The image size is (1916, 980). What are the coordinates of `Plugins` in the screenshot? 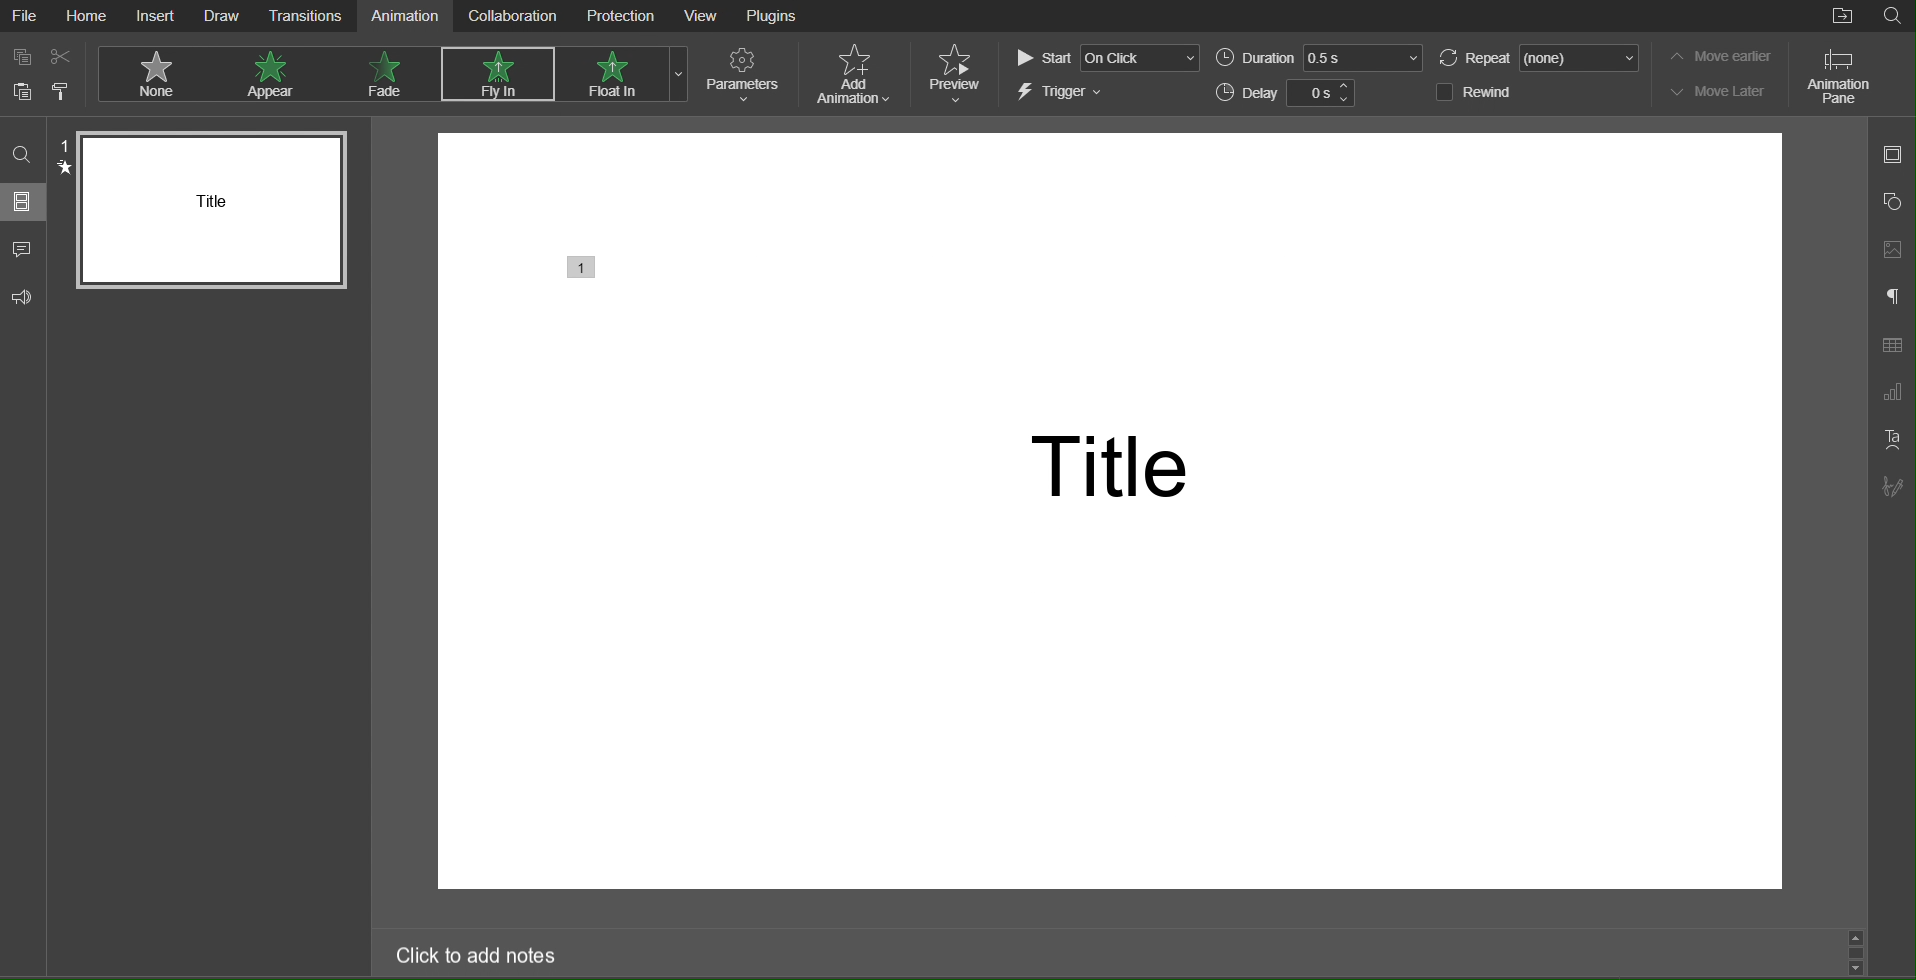 It's located at (773, 17).